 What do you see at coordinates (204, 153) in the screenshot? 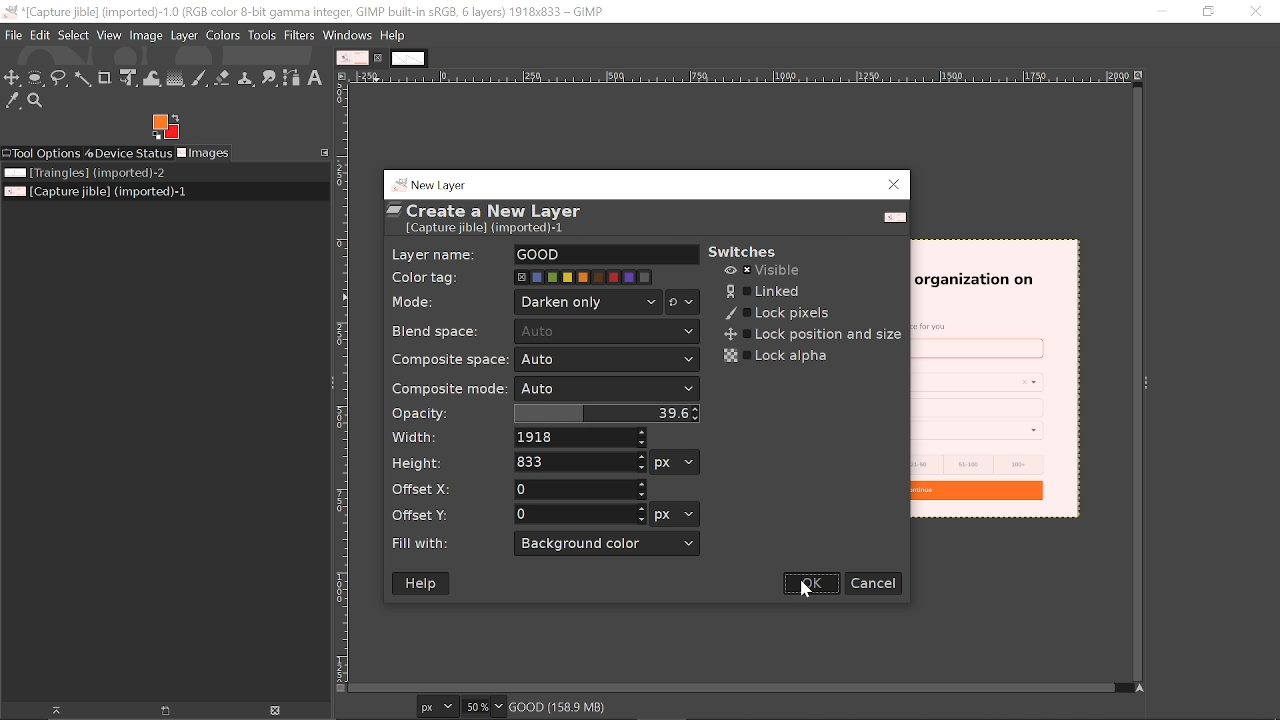
I see `Images` at bounding box center [204, 153].